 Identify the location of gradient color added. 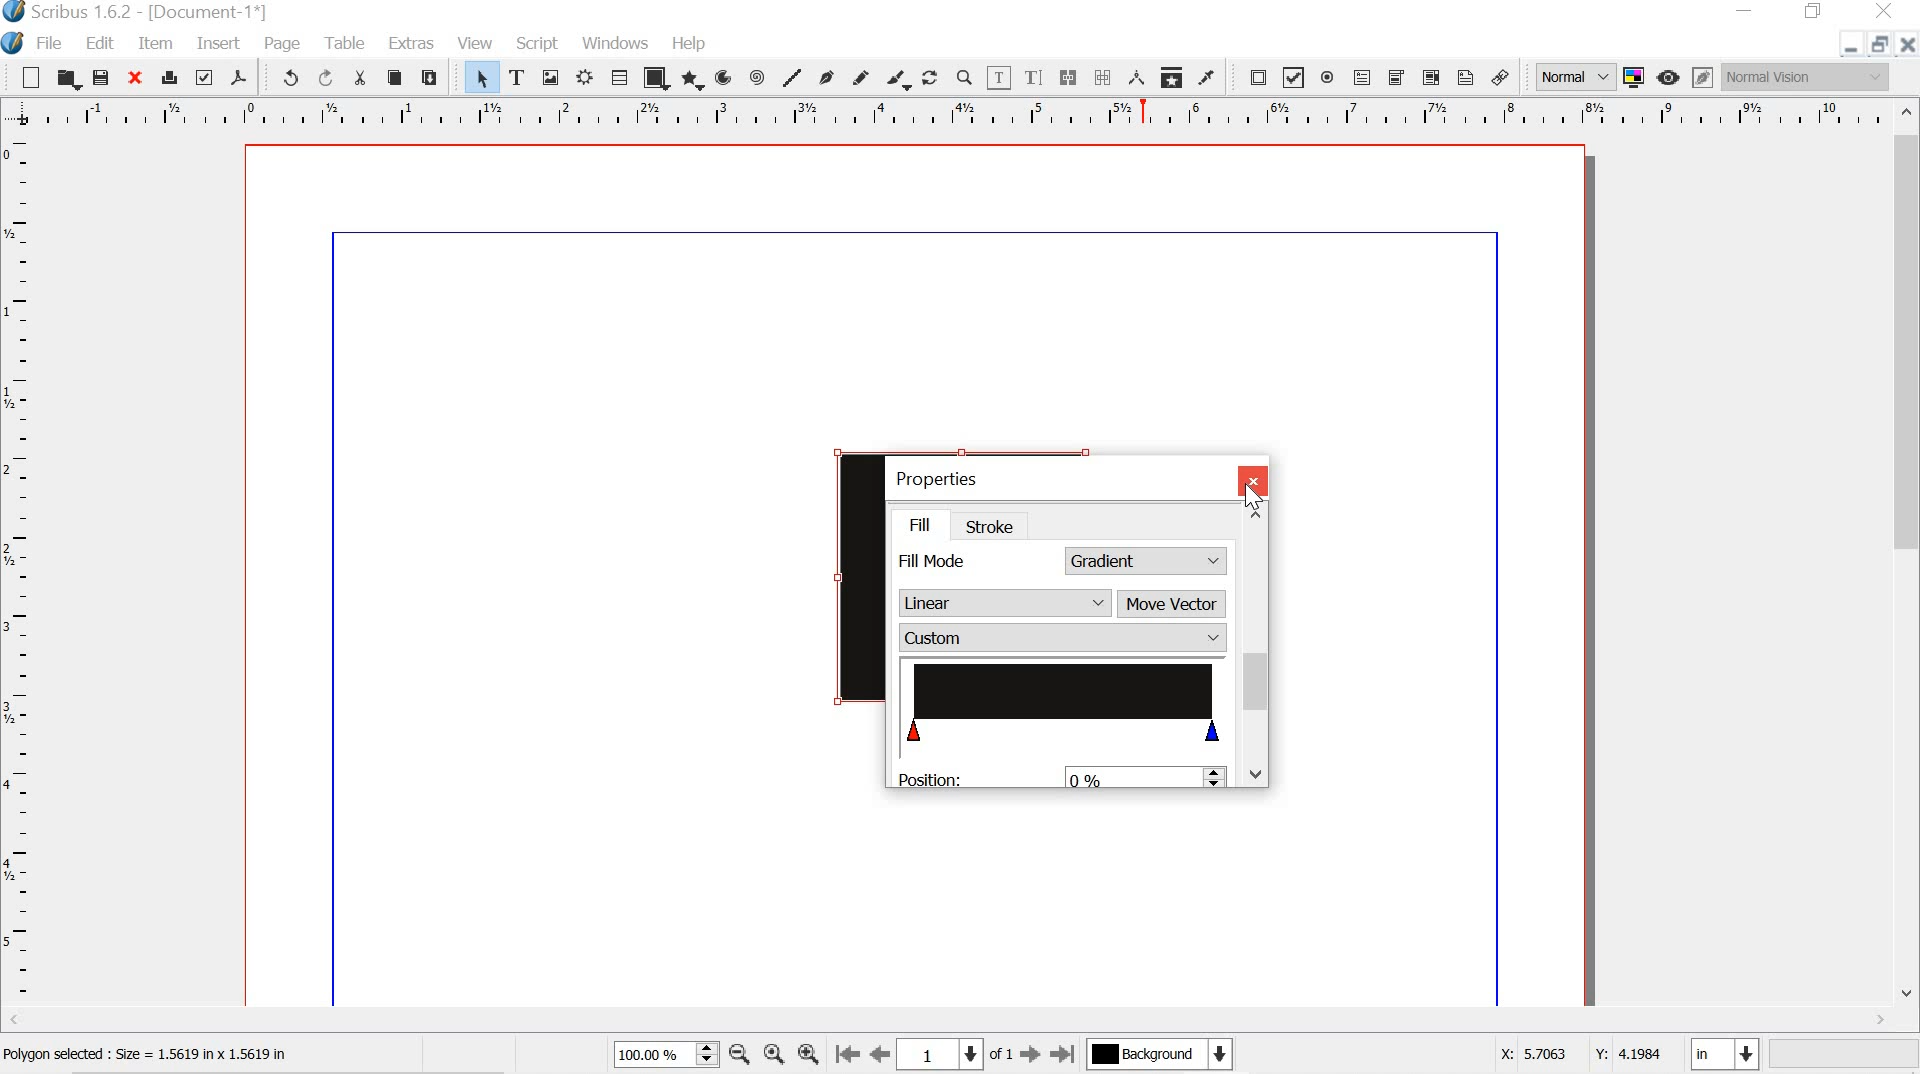
(1069, 701).